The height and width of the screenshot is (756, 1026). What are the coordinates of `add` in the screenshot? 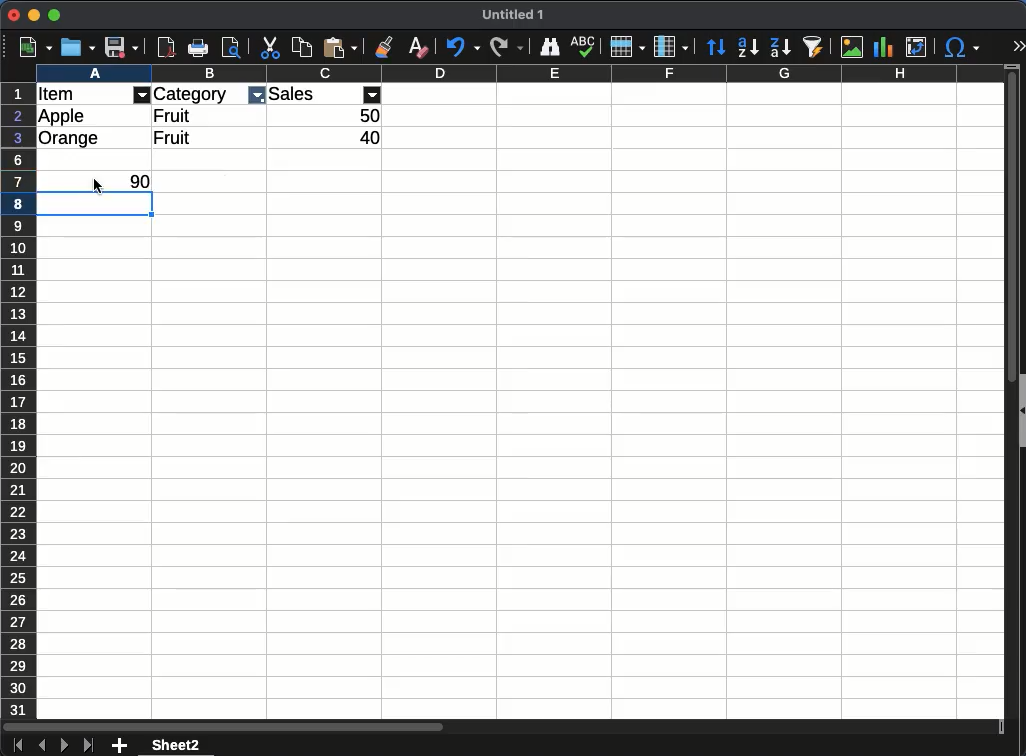 It's located at (119, 746).